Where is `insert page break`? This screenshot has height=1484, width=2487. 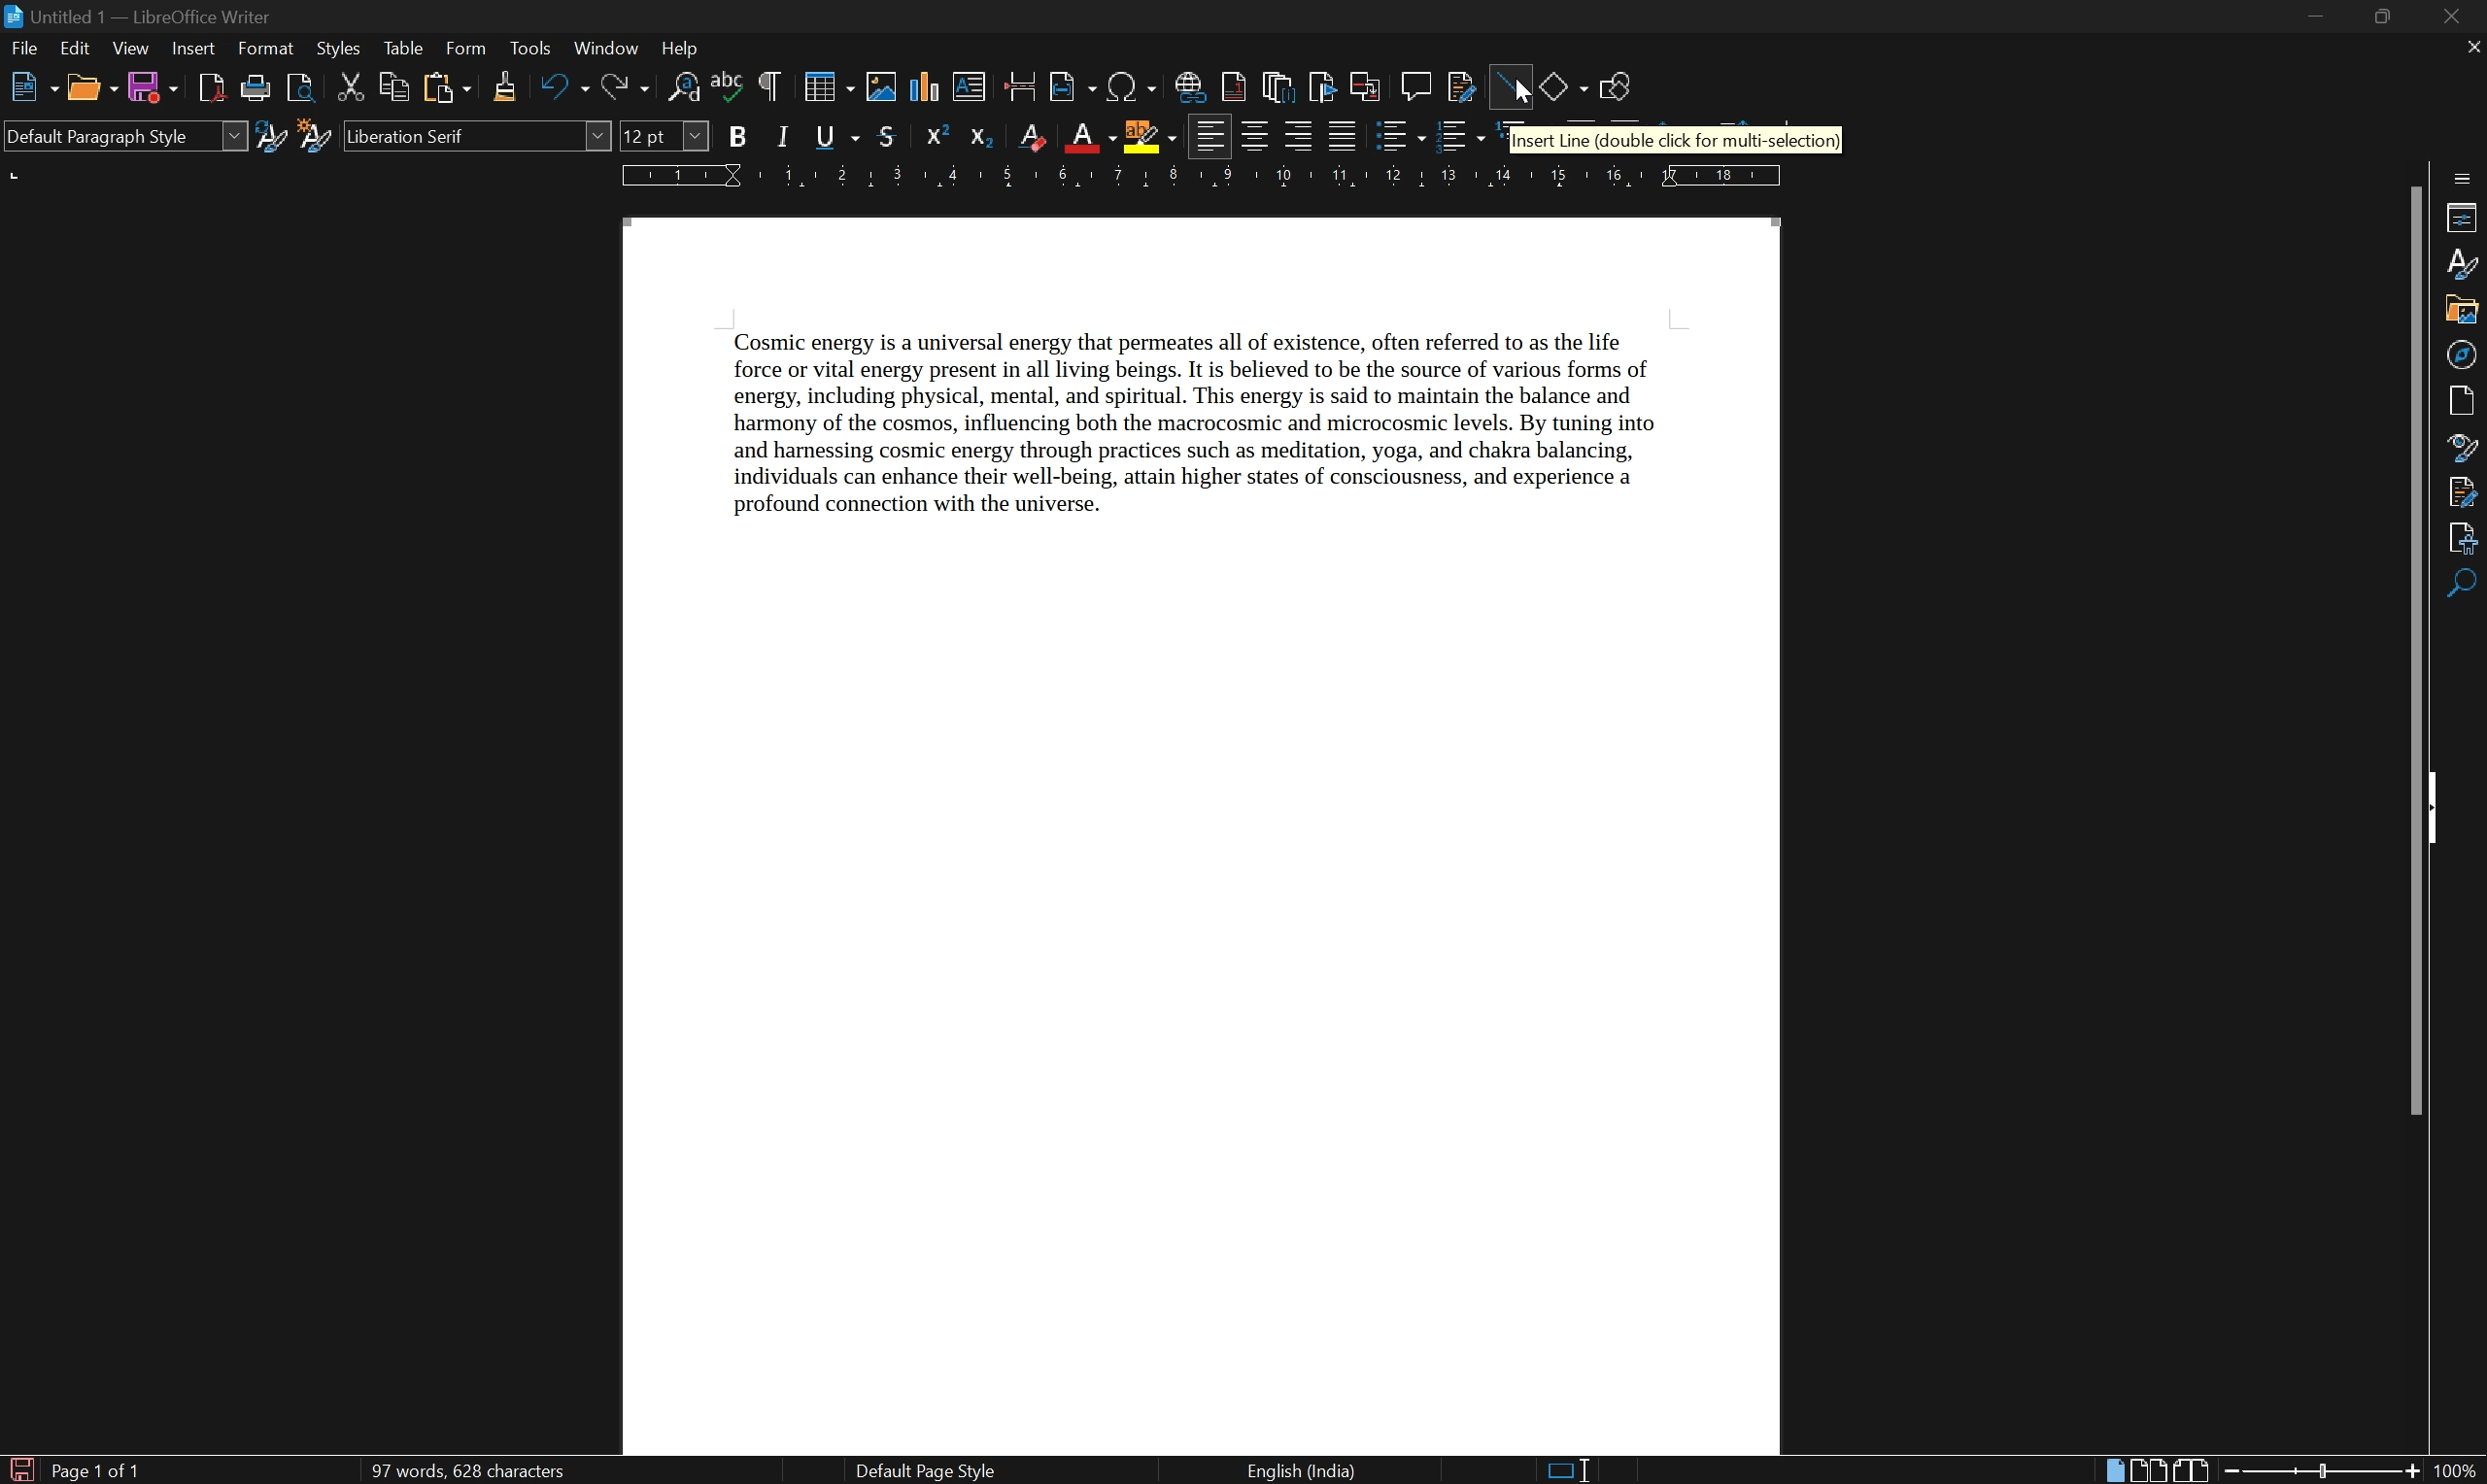
insert page break is located at coordinates (1018, 85).